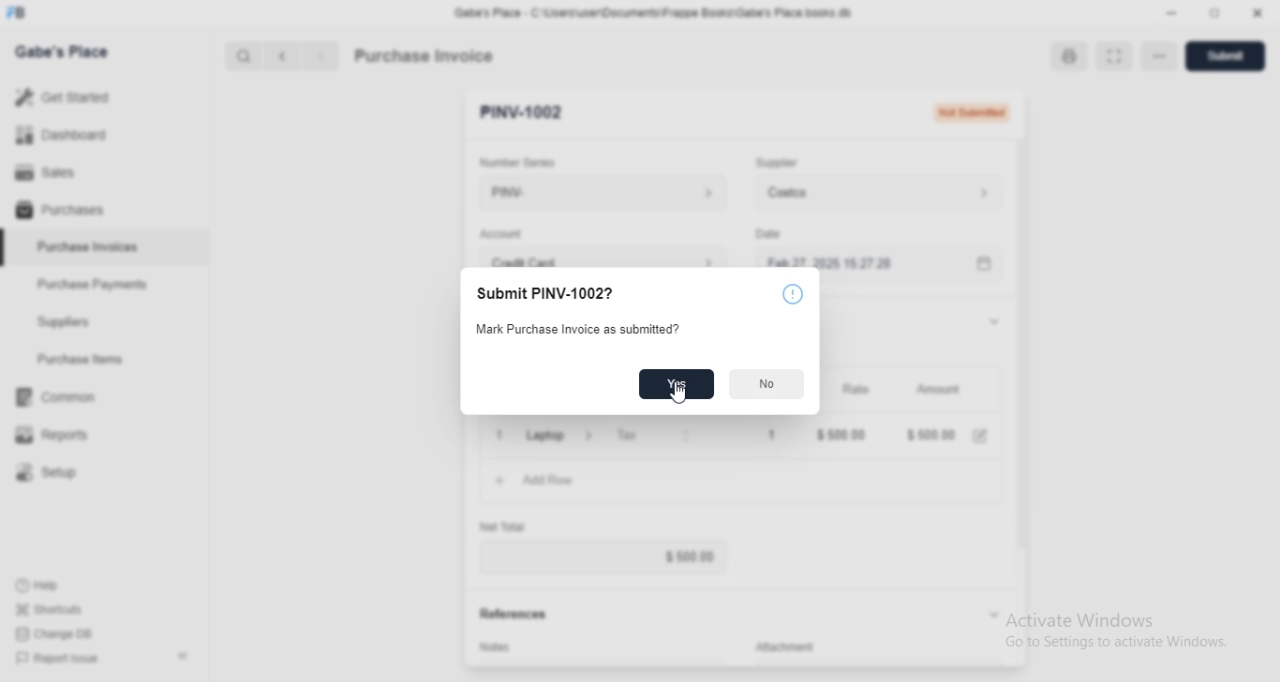  Describe the element at coordinates (322, 56) in the screenshot. I see `Next` at that location.